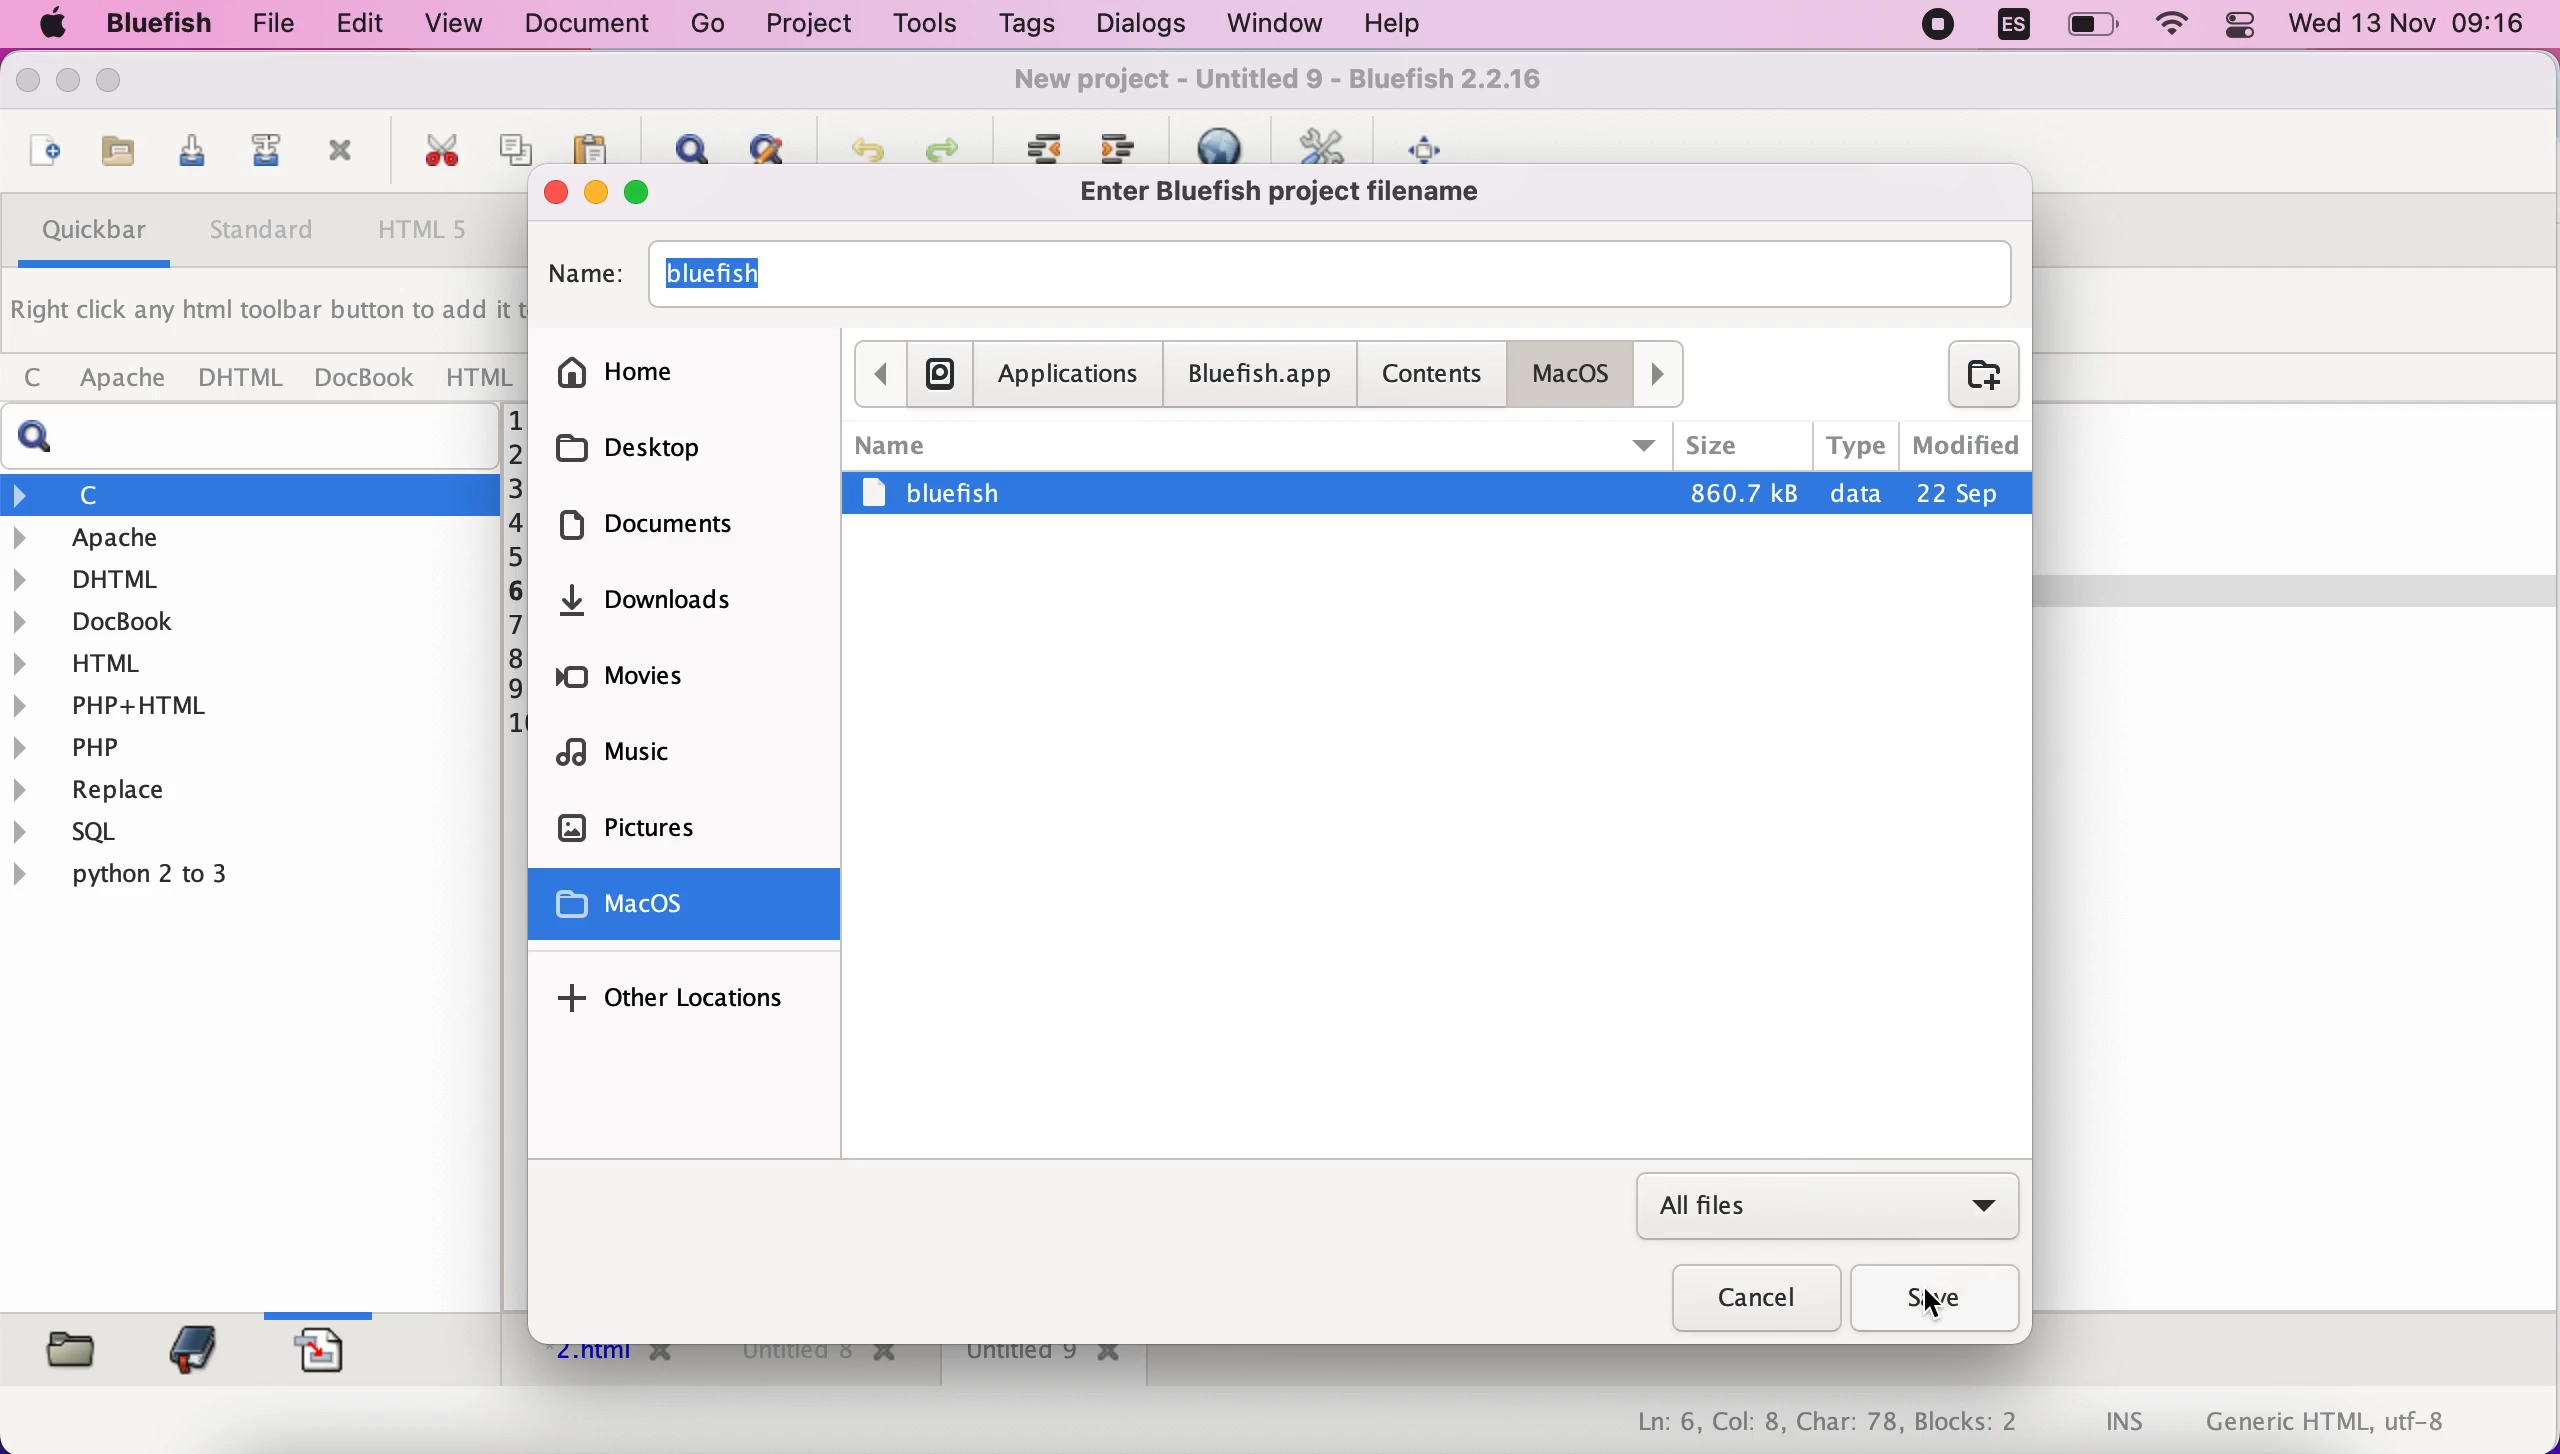 The width and height of the screenshot is (2560, 1454). What do you see at coordinates (1437, 494) in the screenshot?
I see `selected` at bounding box center [1437, 494].